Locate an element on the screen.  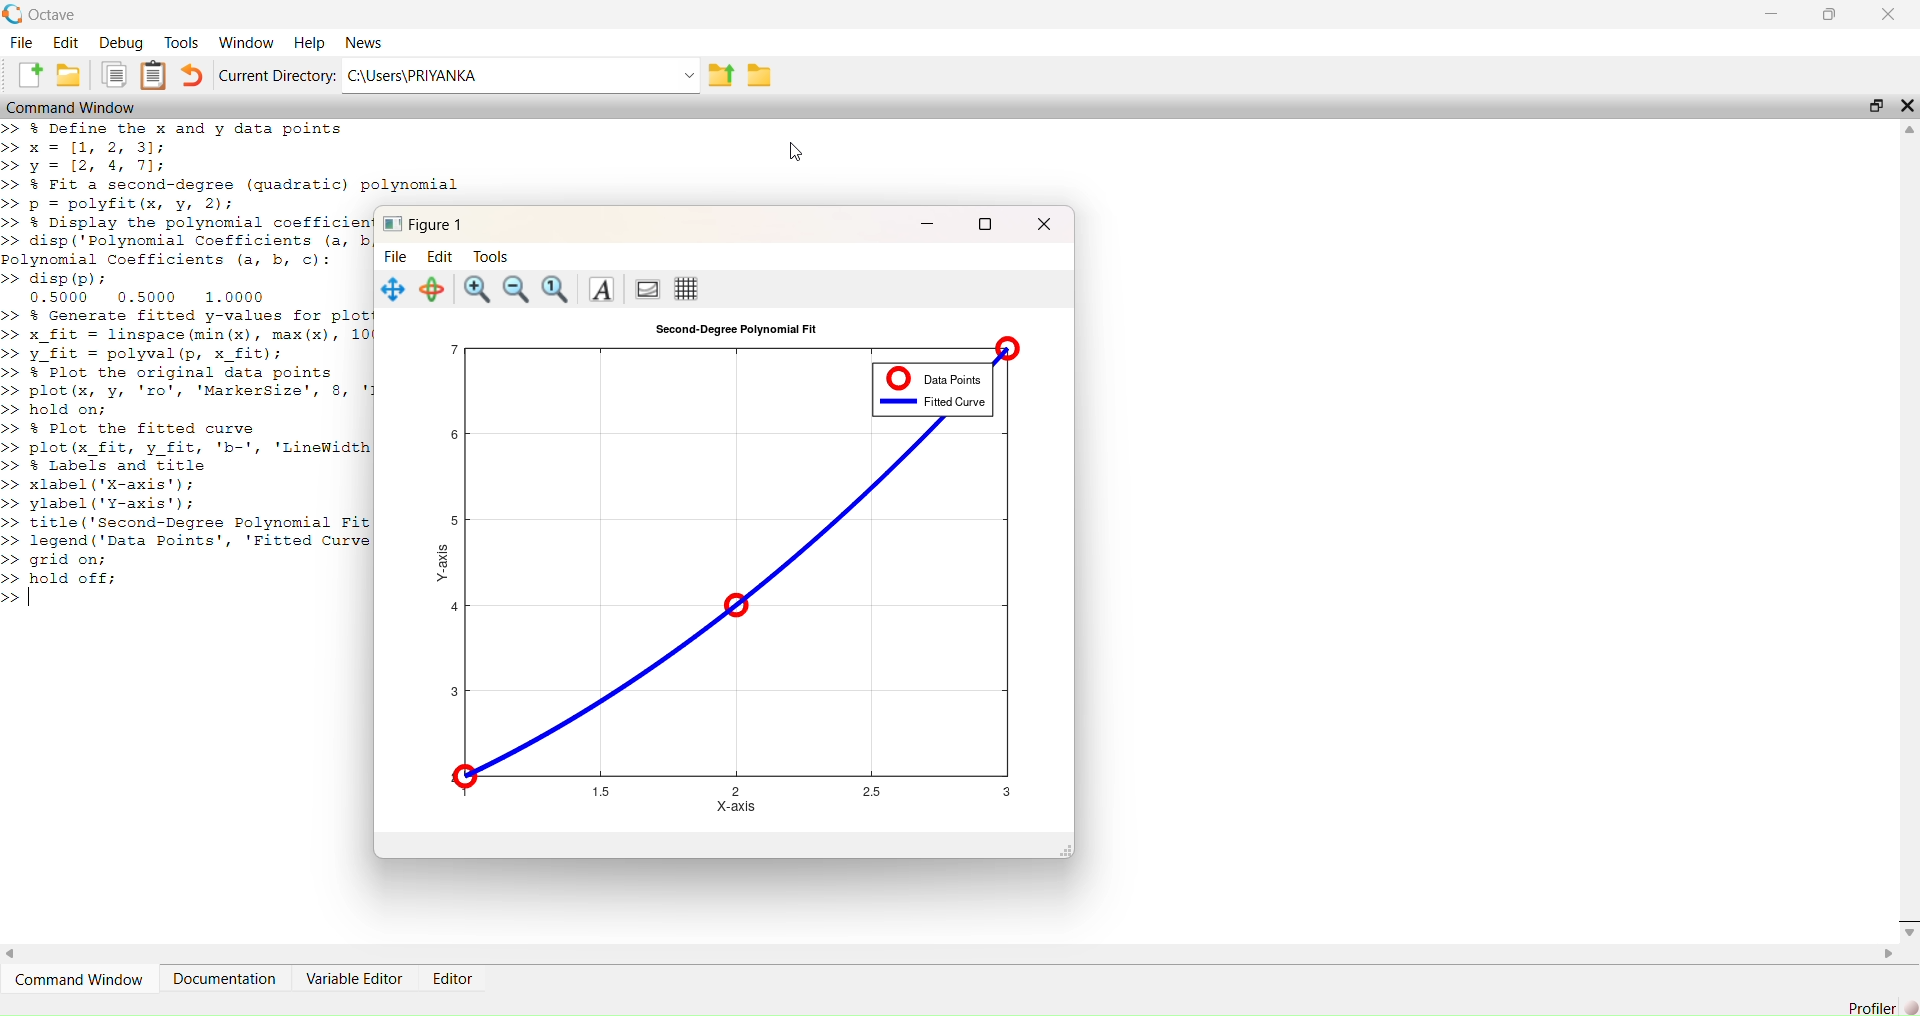
Command Window is located at coordinates (77, 978).